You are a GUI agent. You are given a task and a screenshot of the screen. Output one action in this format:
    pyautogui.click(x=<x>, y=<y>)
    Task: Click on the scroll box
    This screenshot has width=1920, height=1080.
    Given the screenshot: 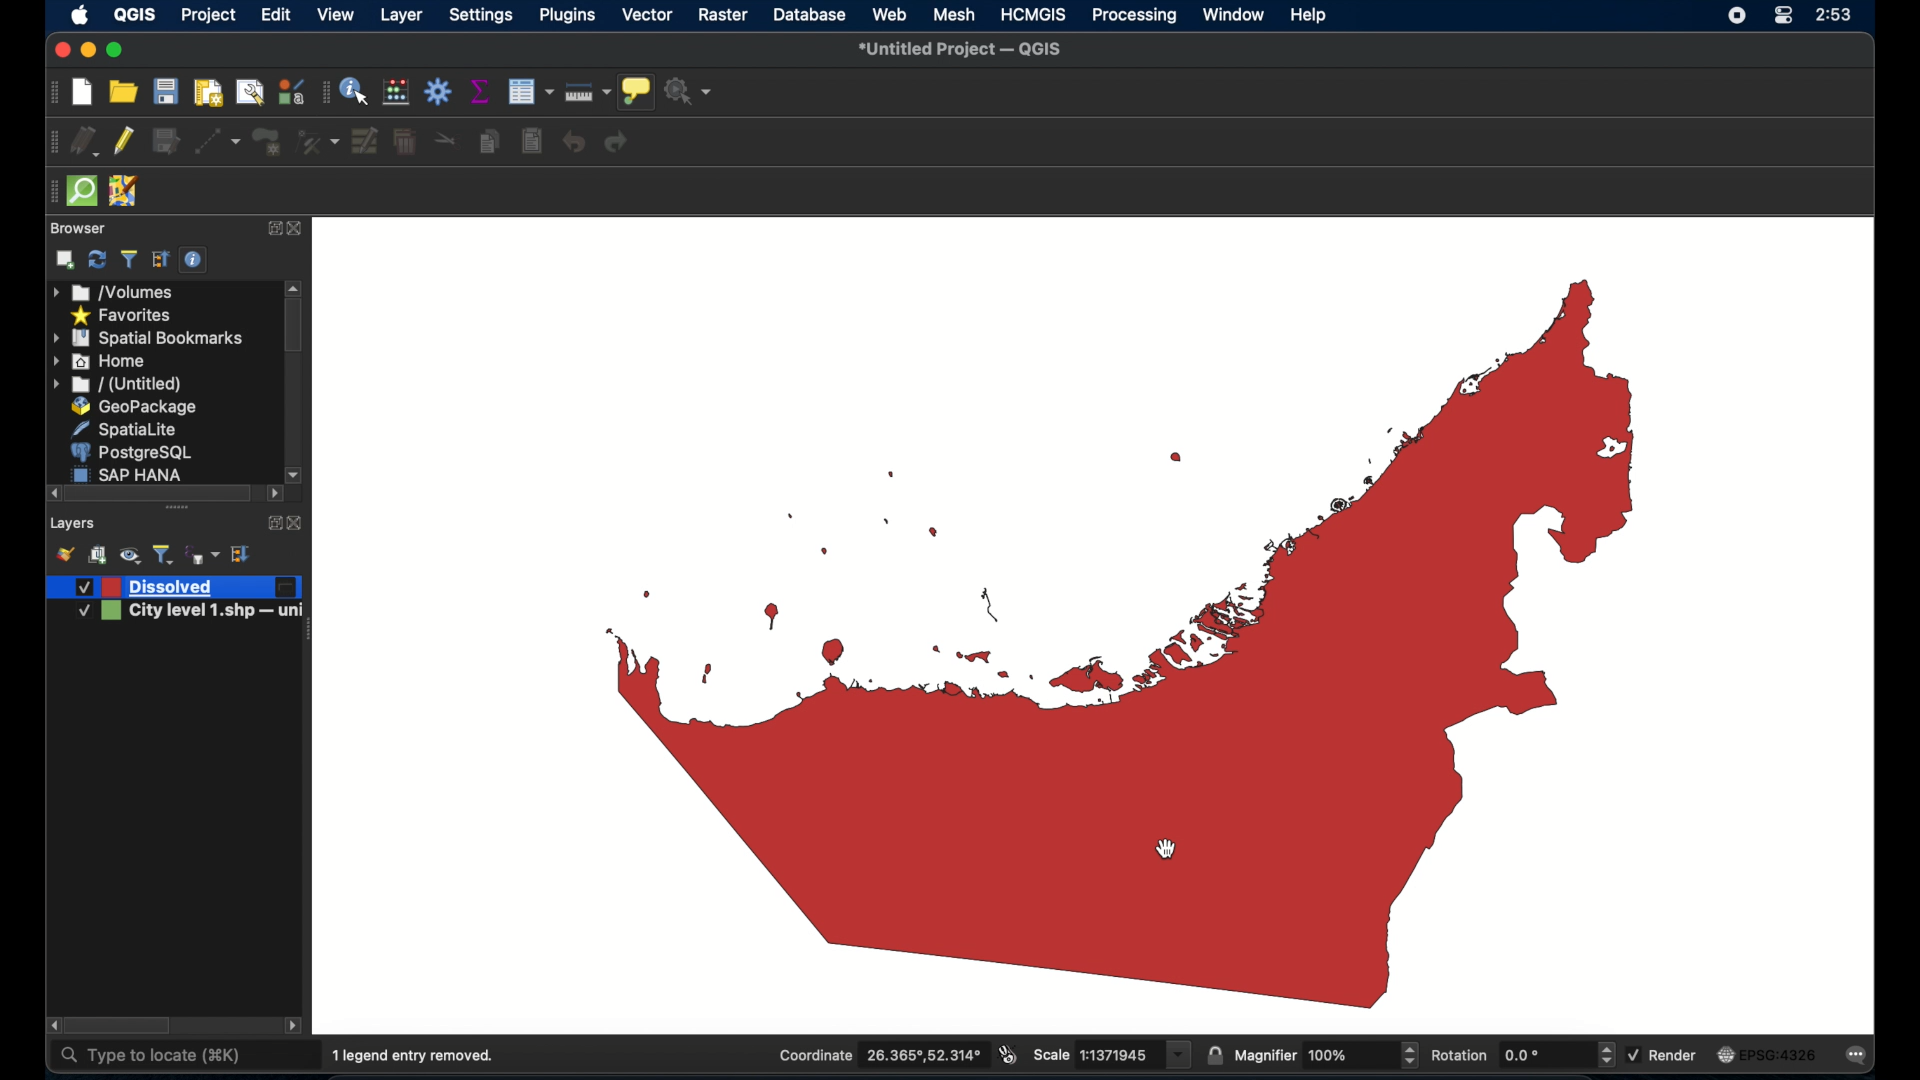 What is the action you would take?
    pyautogui.click(x=162, y=493)
    